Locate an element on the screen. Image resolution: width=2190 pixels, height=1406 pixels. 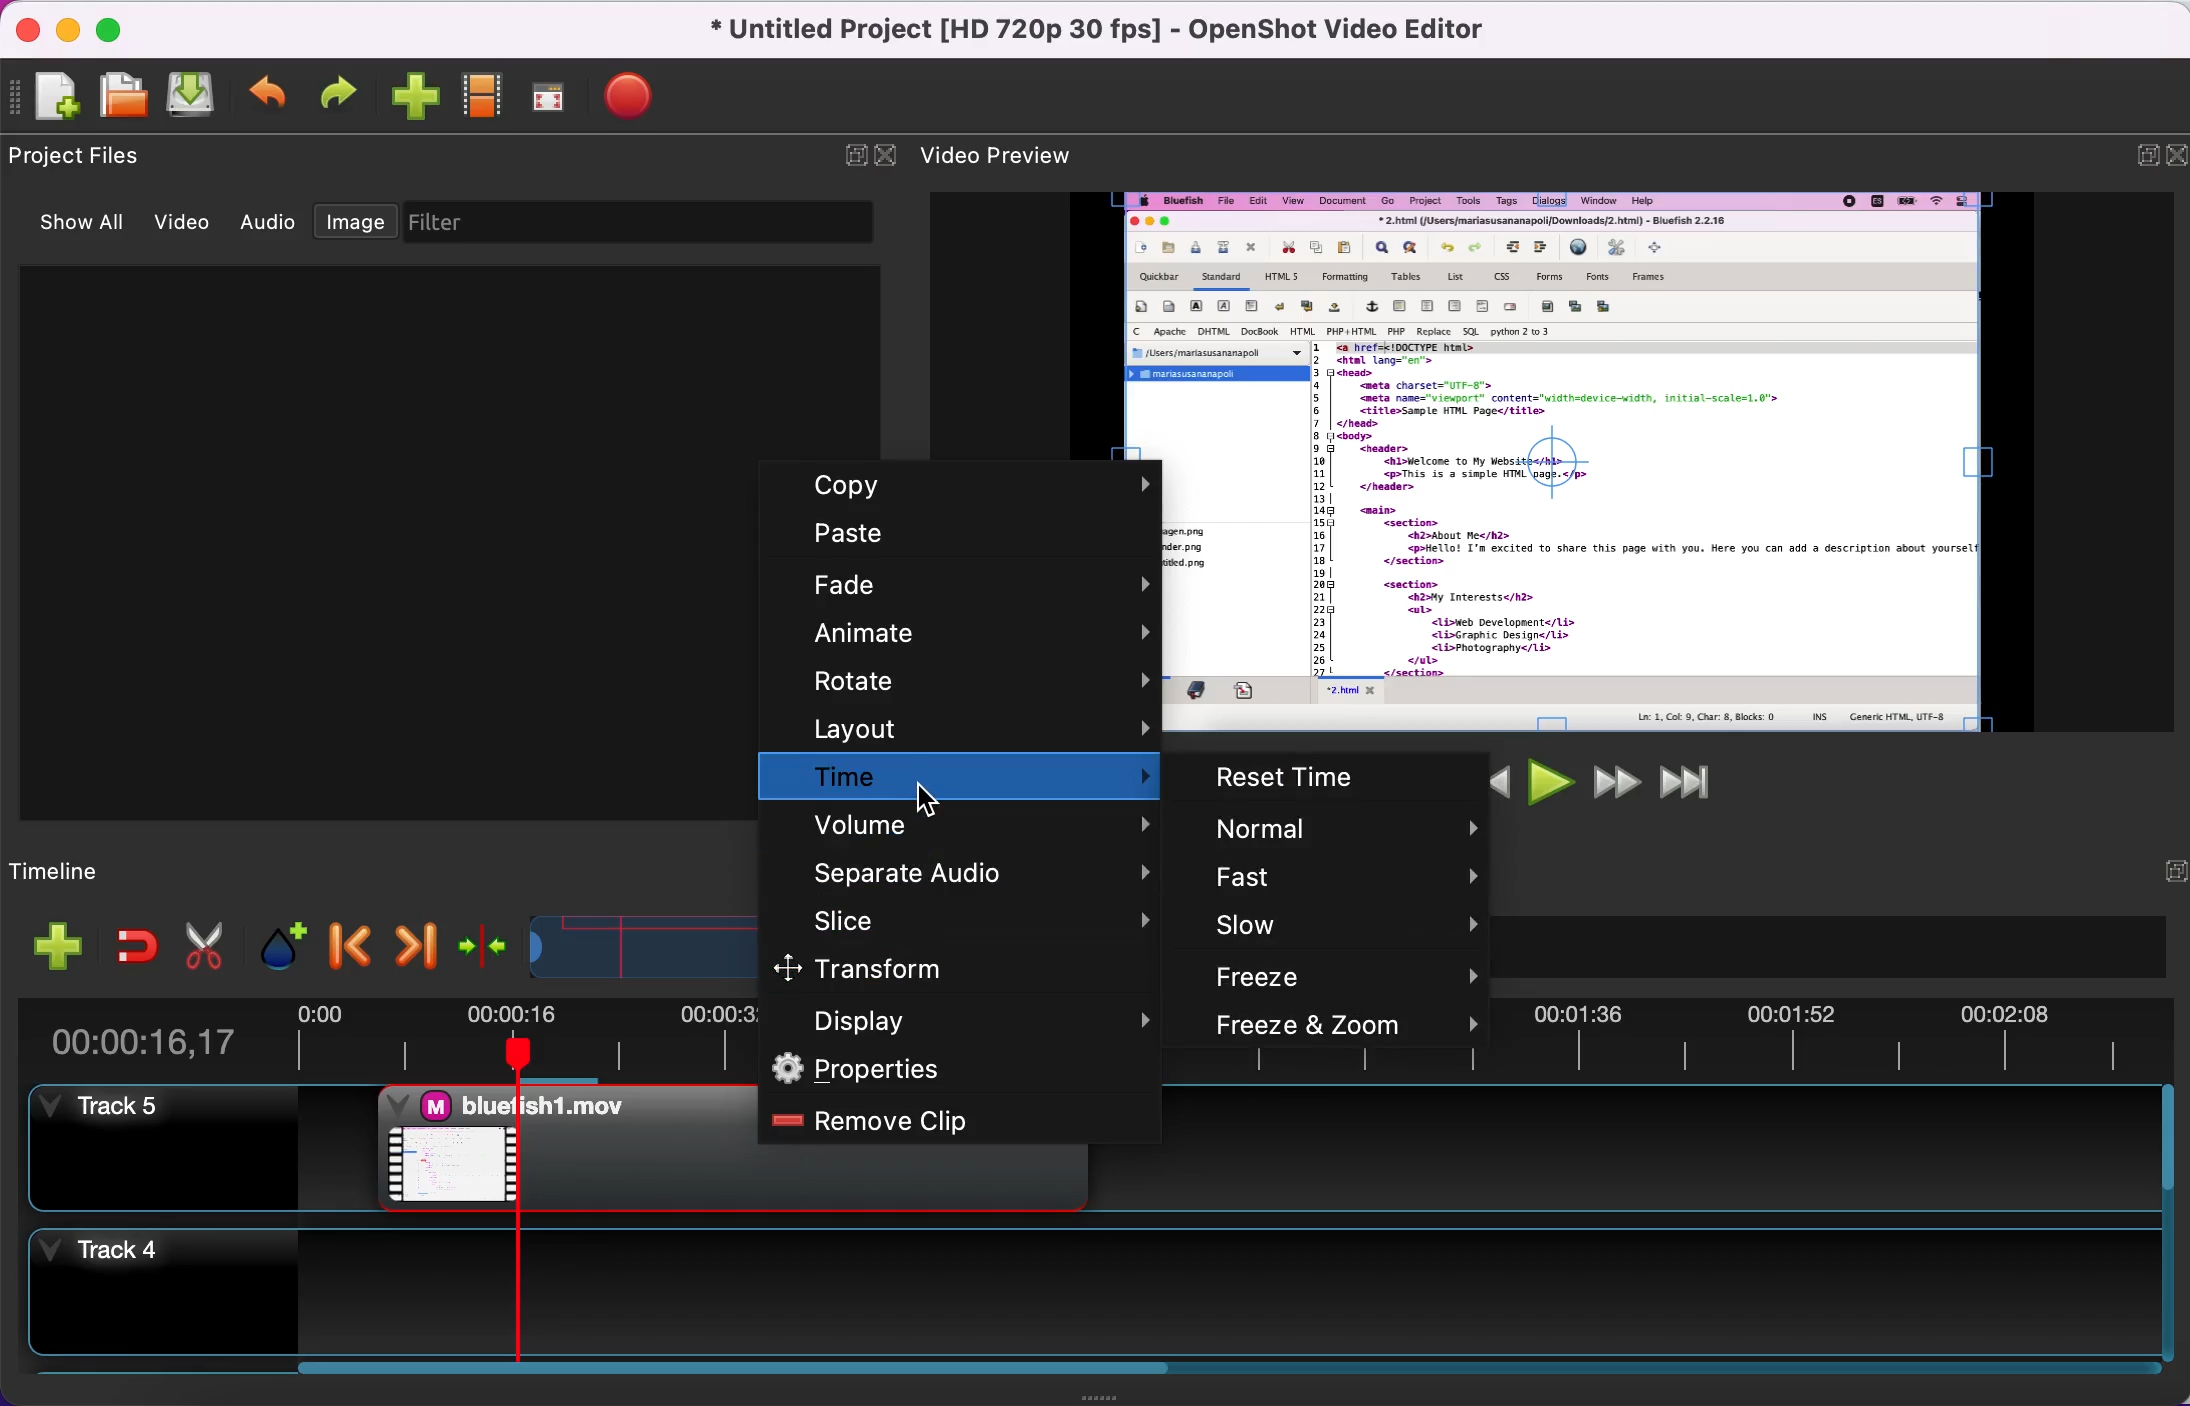
timeline is located at coordinates (623, 942).